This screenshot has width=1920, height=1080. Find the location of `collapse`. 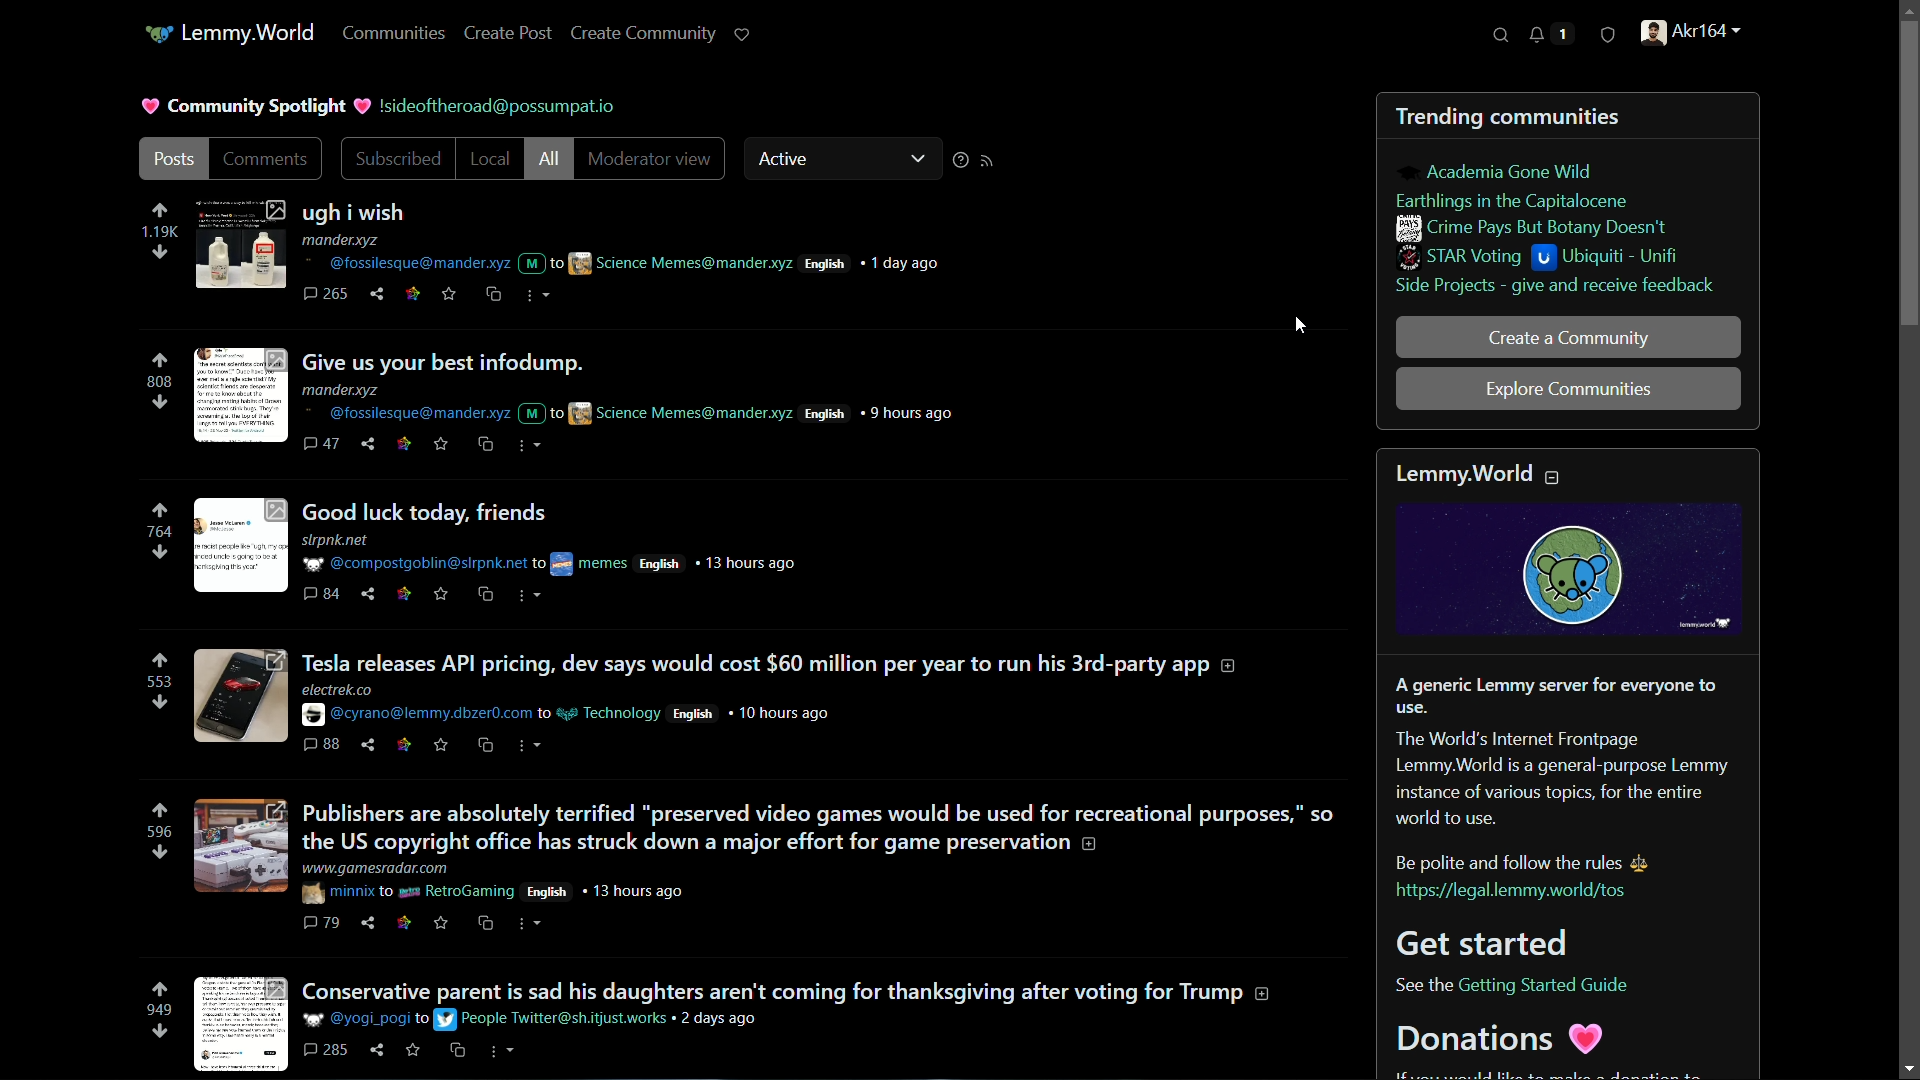

collapse is located at coordinates (1554, 476).